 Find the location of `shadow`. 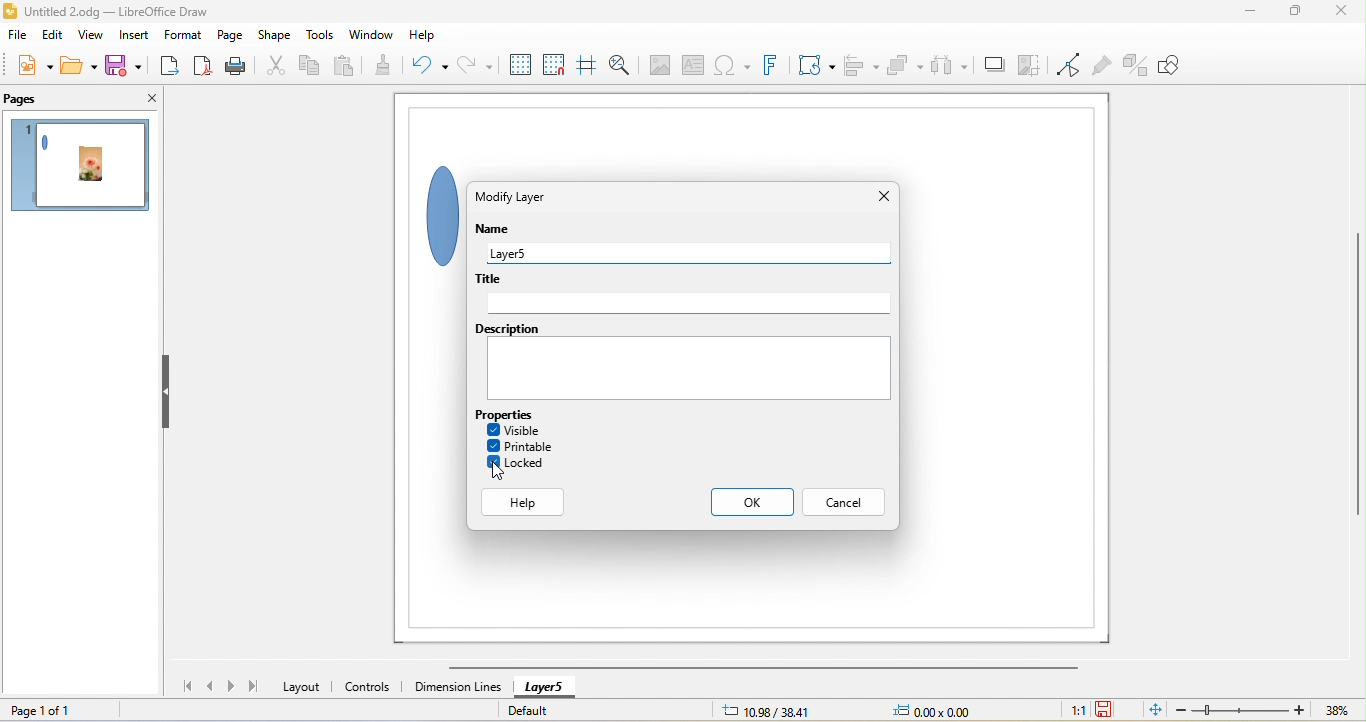

shadow is located at coordinates (993, 66).